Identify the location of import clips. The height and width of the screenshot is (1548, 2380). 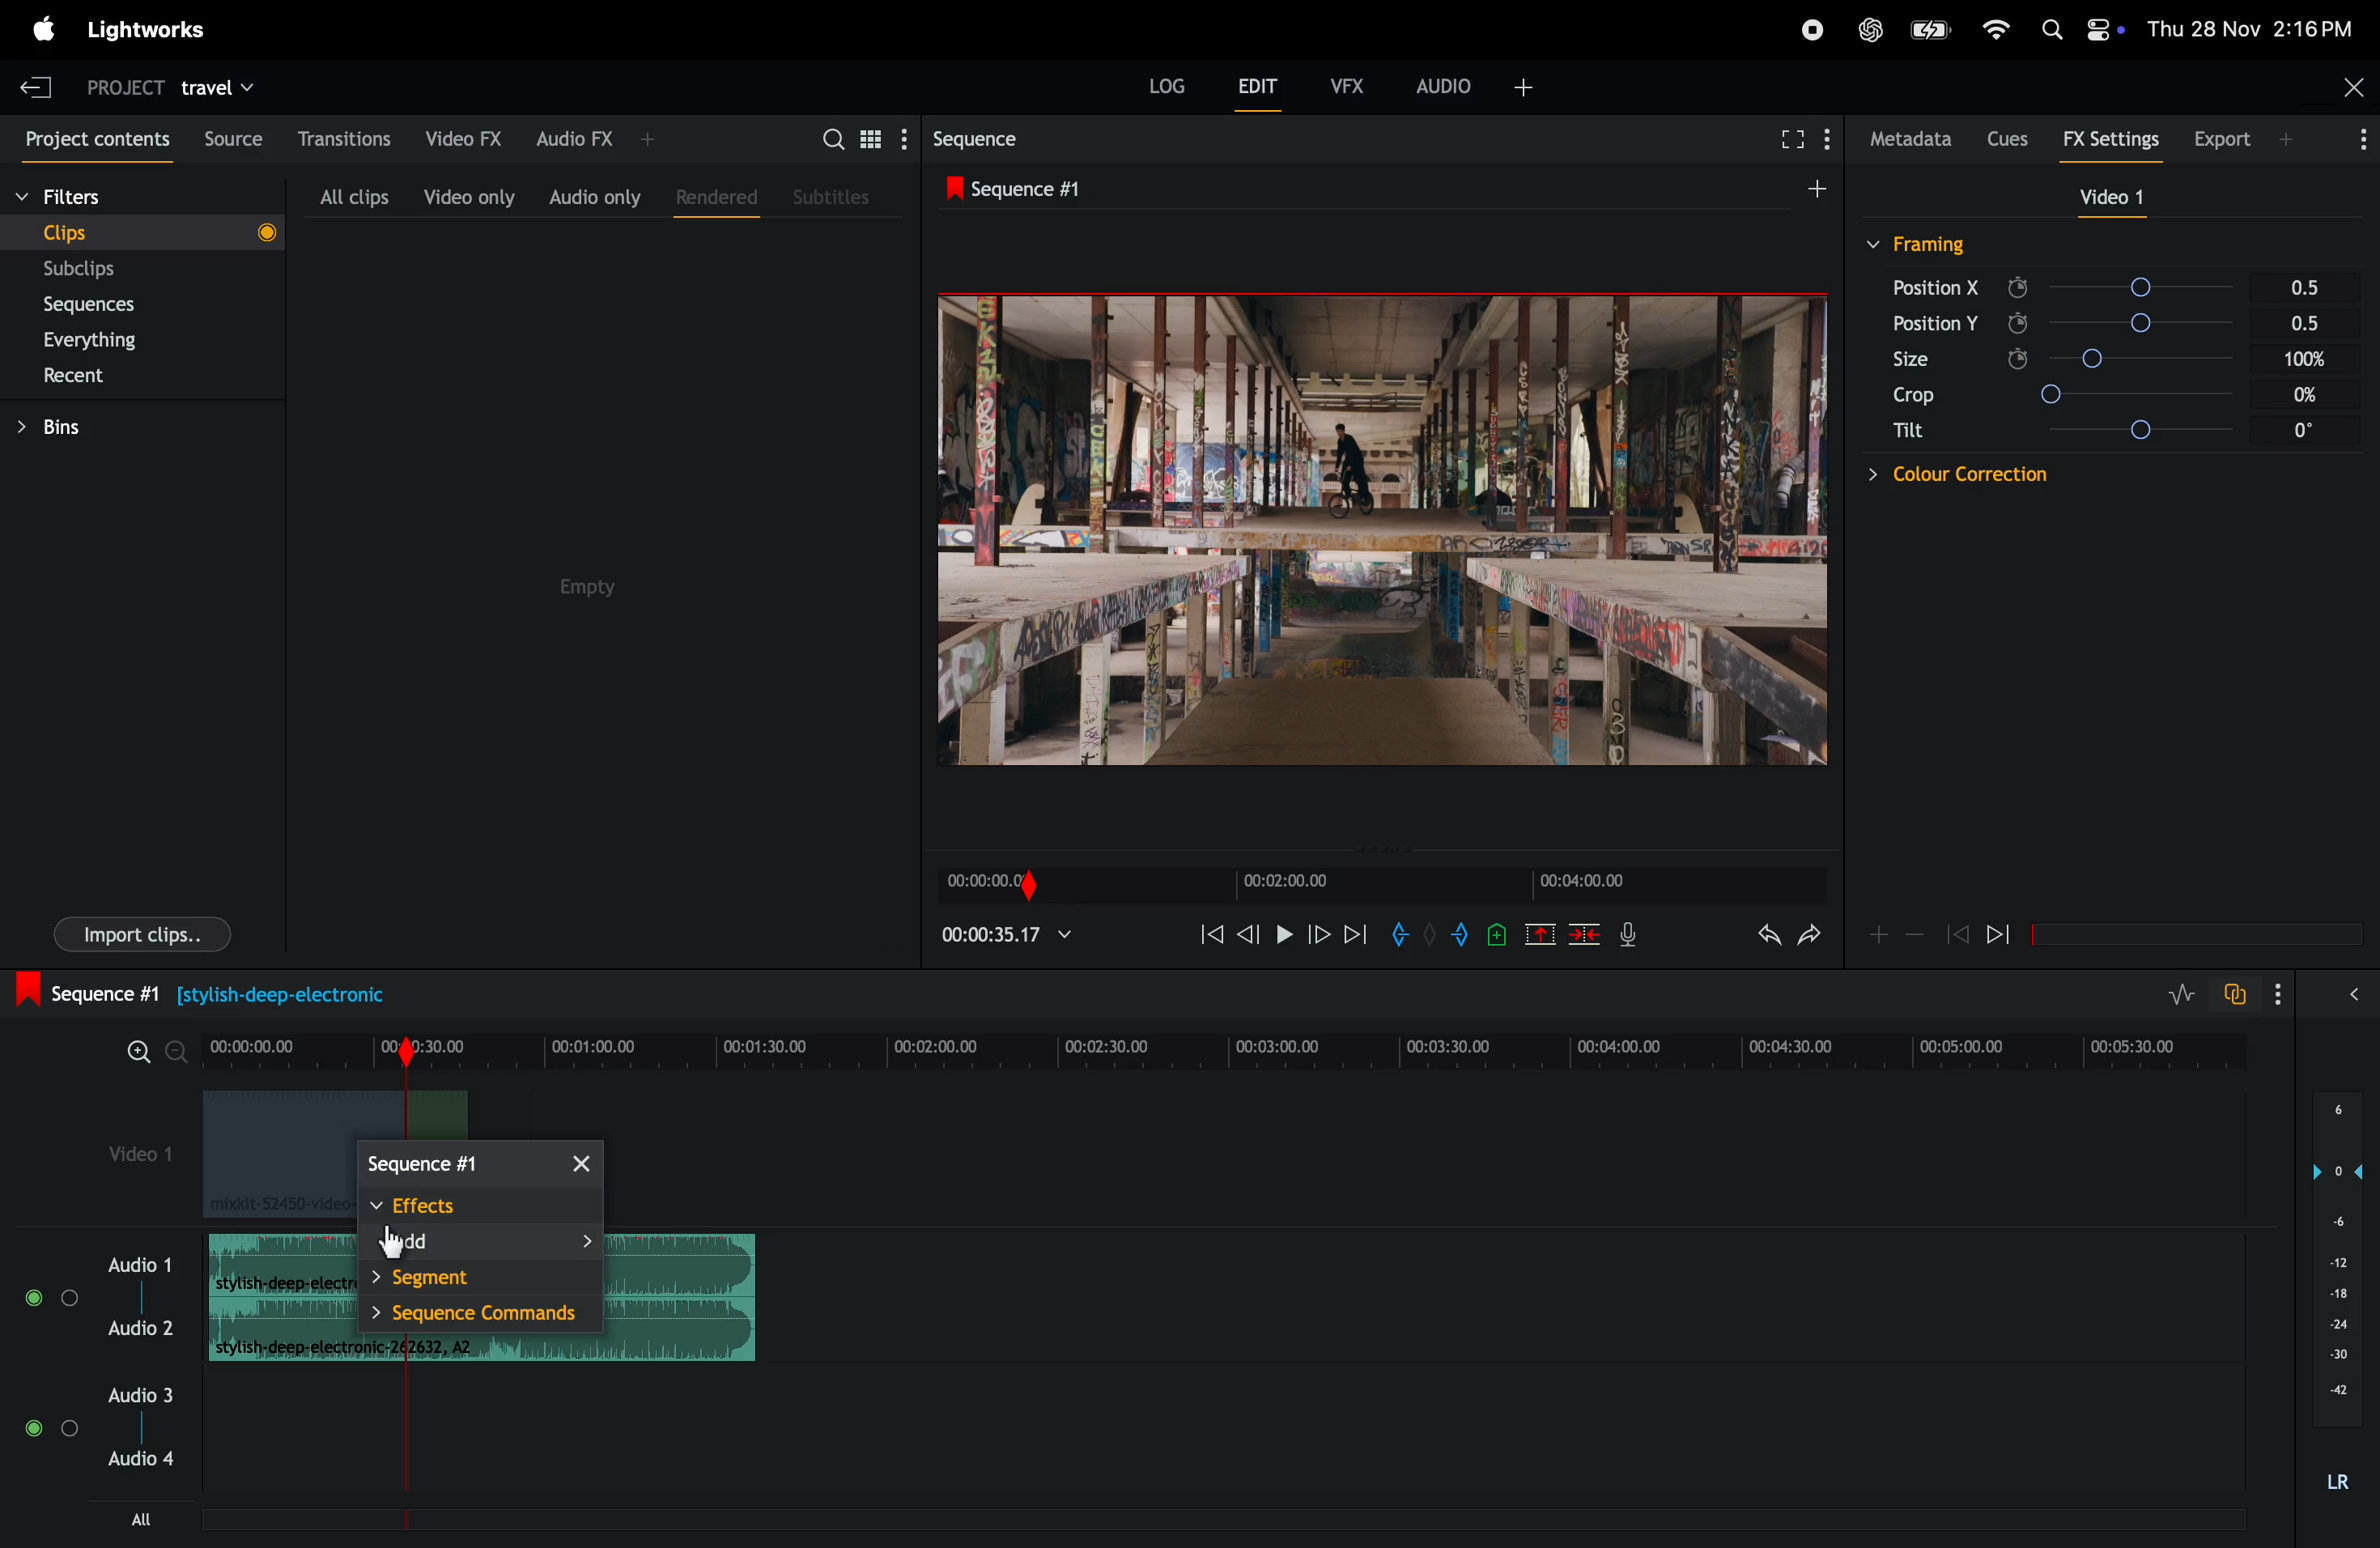
(134, 938).